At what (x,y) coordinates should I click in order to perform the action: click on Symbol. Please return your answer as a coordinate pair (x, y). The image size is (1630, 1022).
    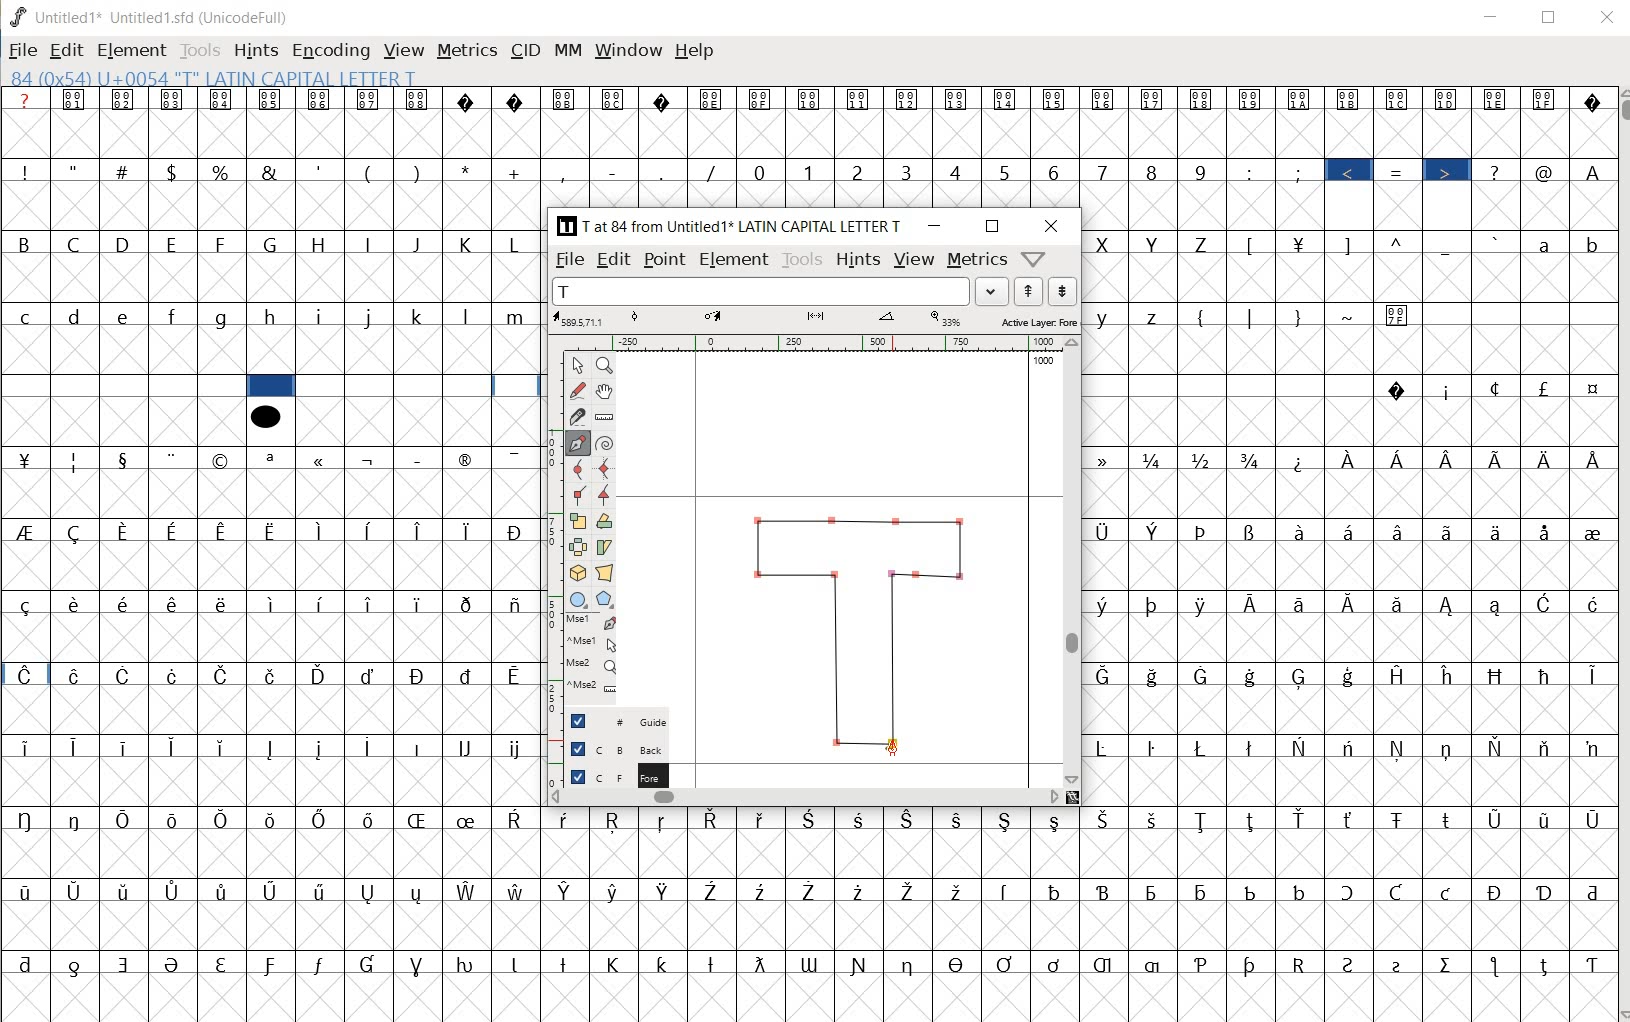
    Looking at the image, I should click on (567, 100).